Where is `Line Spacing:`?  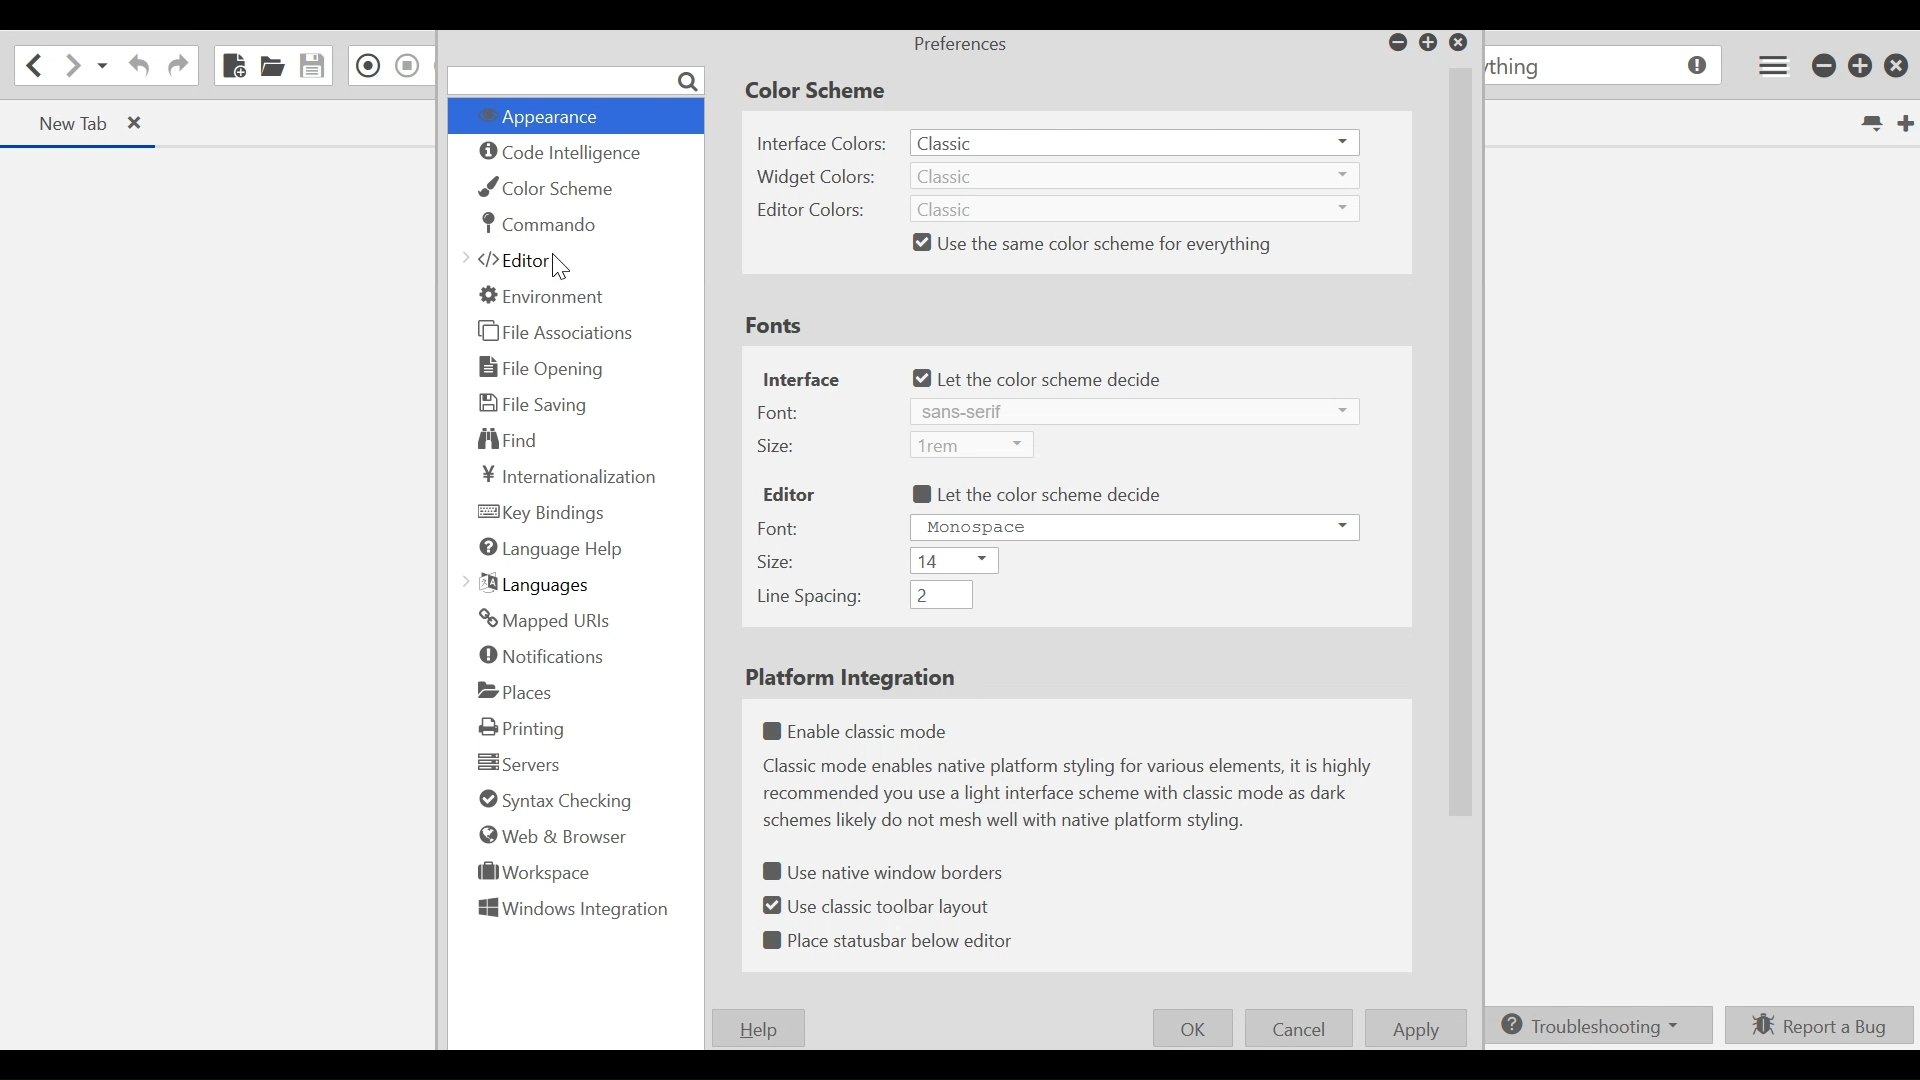
Line Spacing: is located at coordinates (811, 598).